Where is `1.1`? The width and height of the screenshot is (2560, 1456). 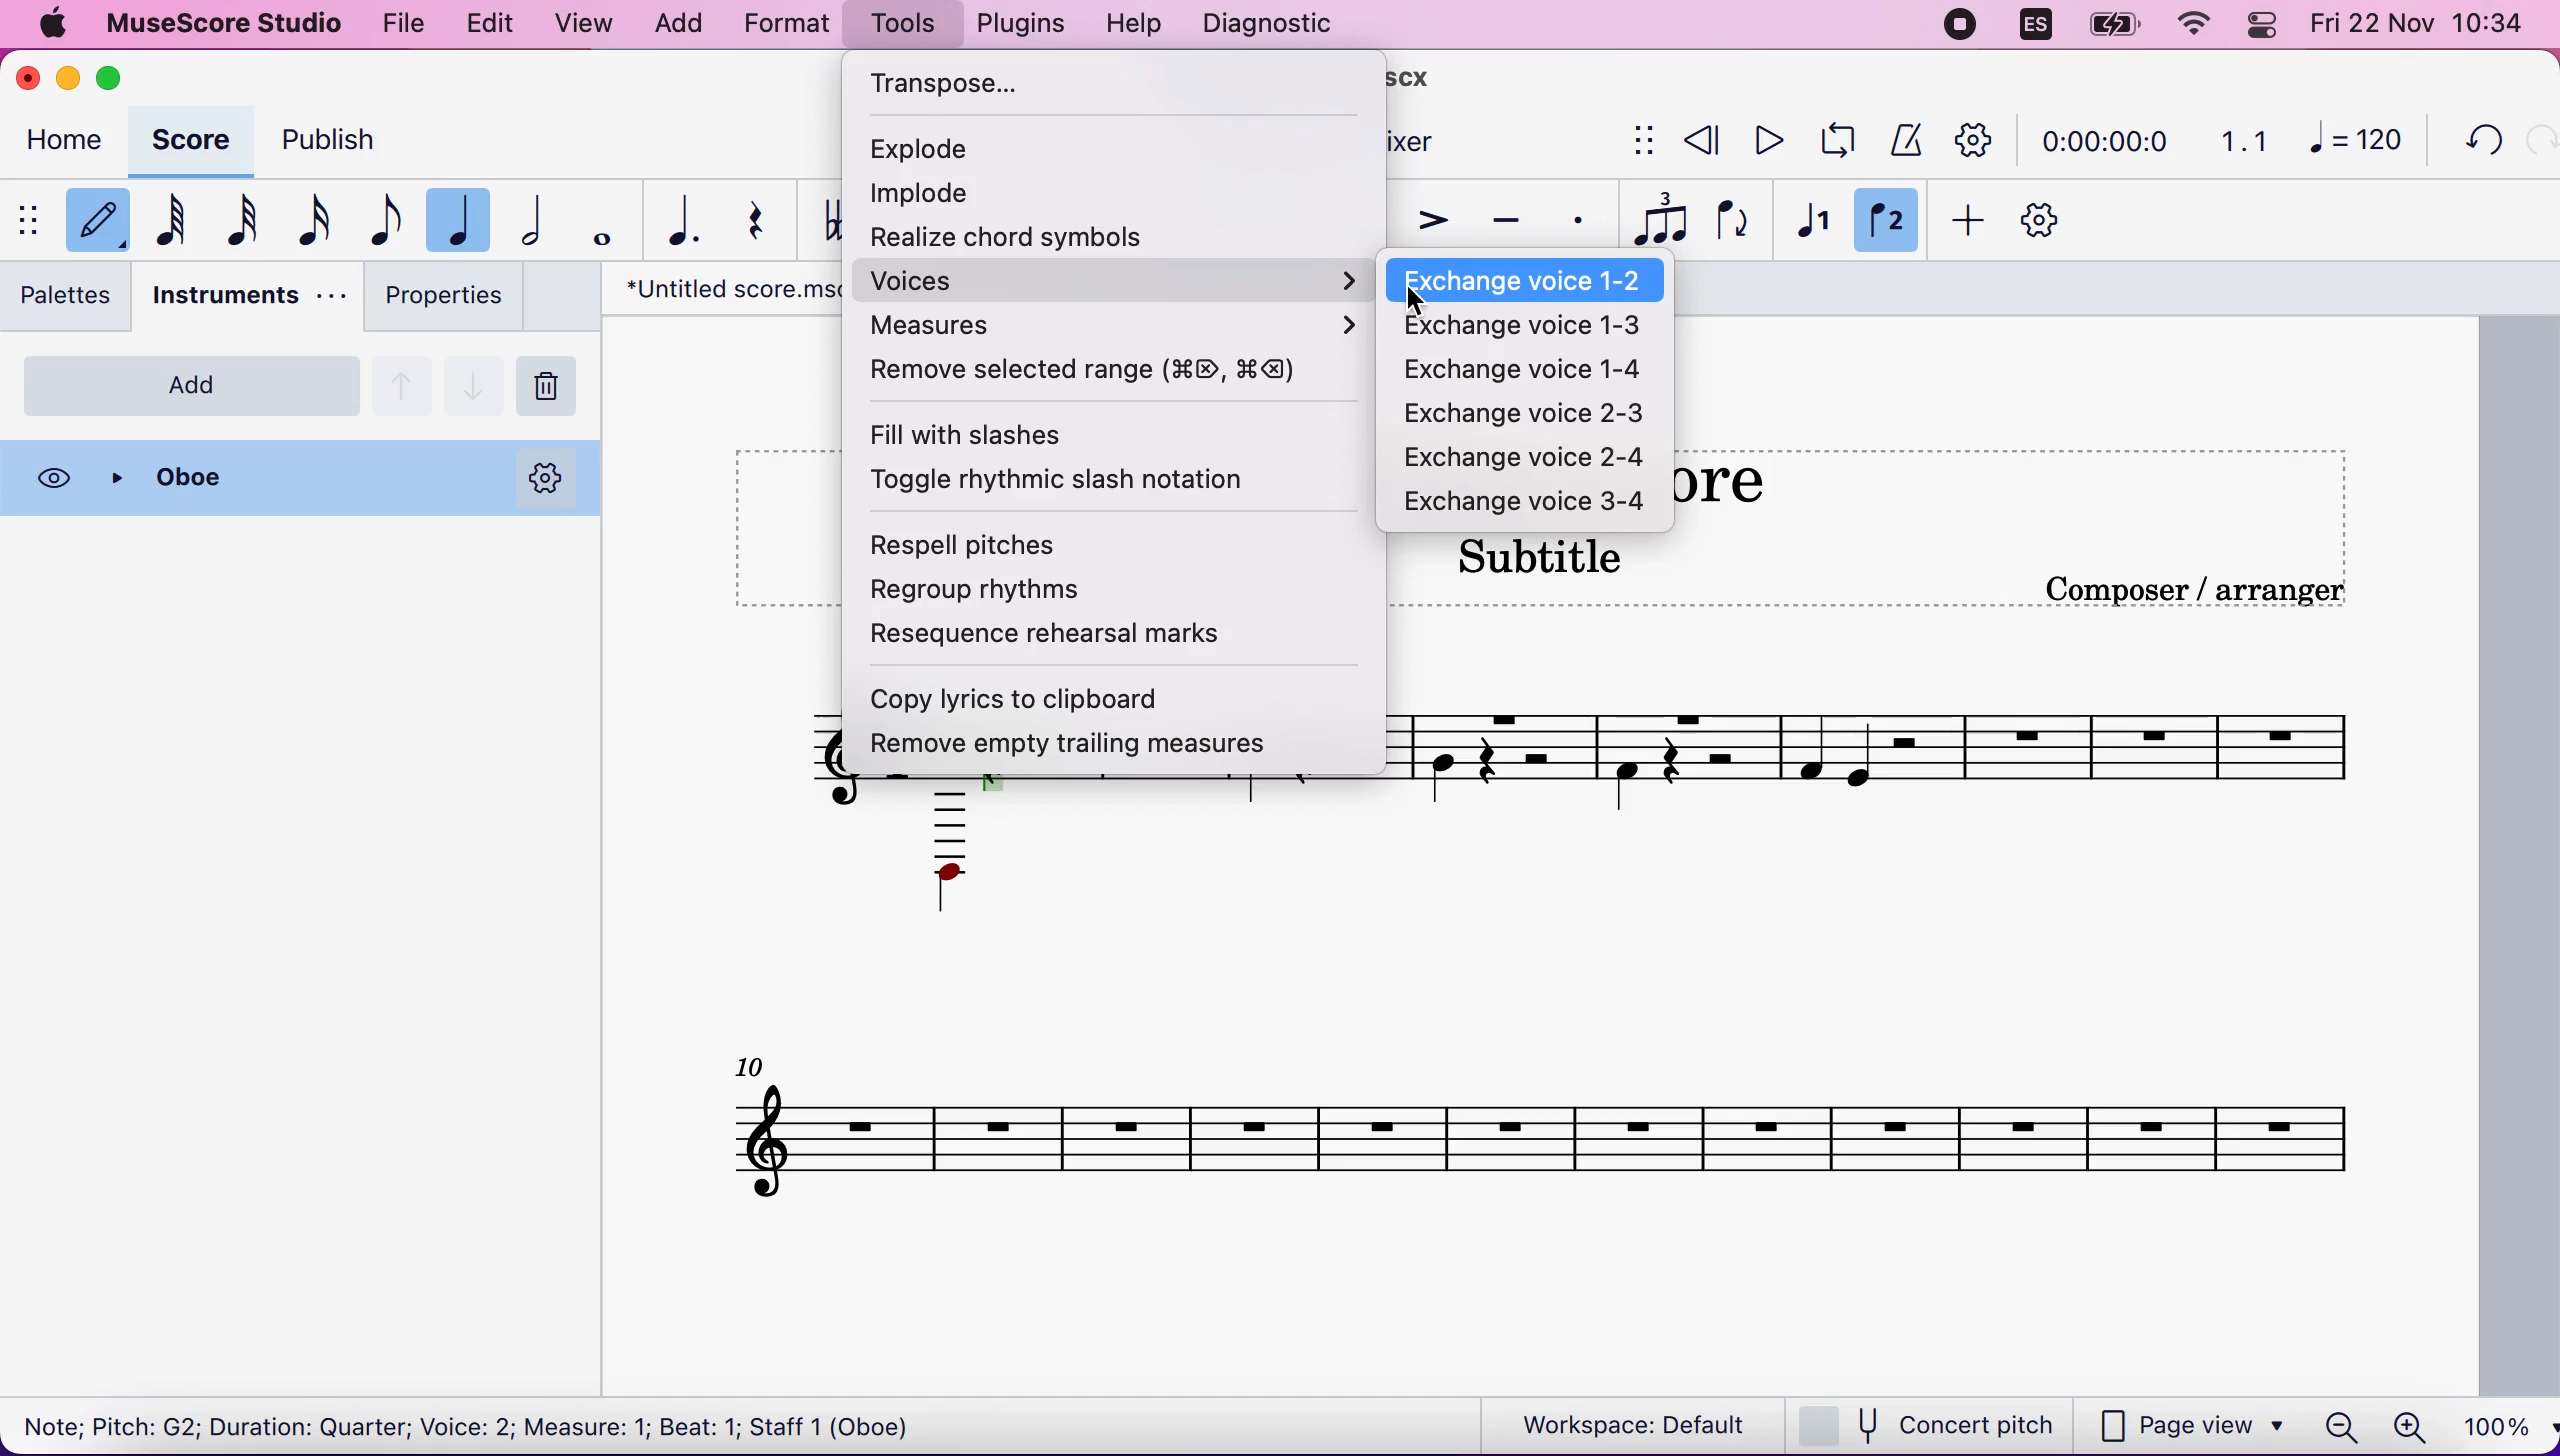 1.1 is located at coordinates (2237, 138).